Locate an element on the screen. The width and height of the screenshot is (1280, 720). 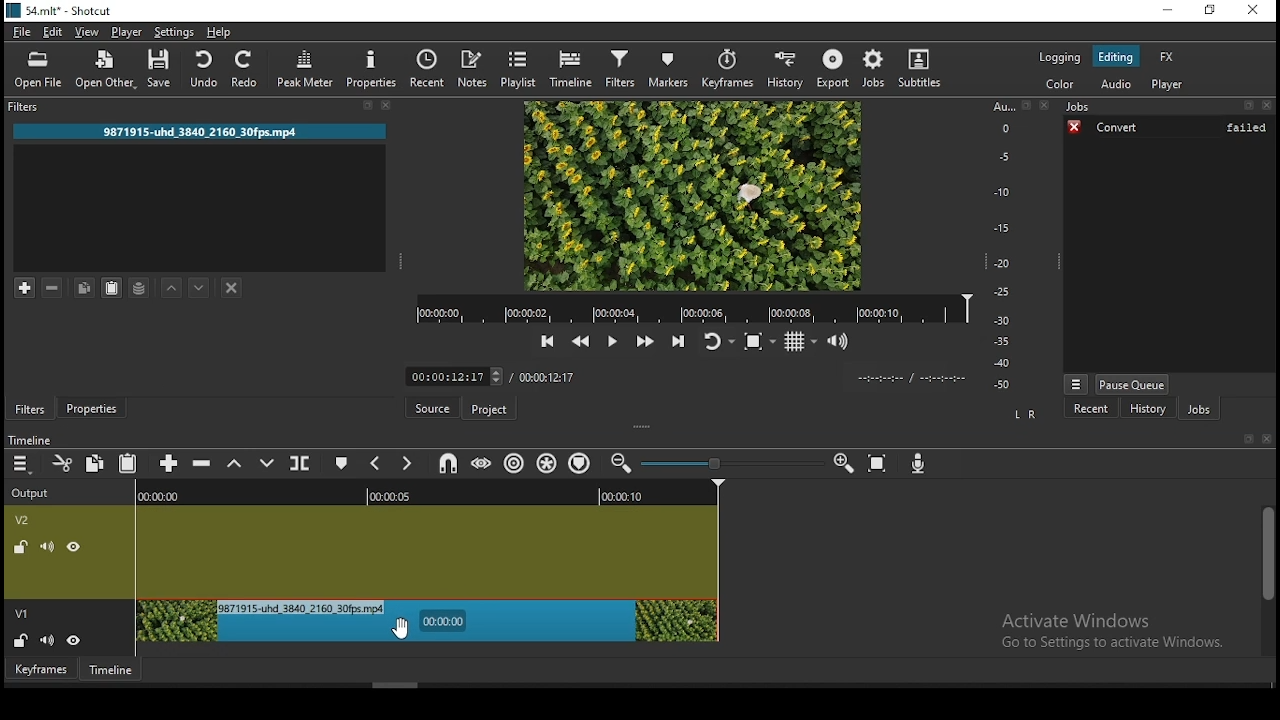
next marker is located at coordinates (406, 464).